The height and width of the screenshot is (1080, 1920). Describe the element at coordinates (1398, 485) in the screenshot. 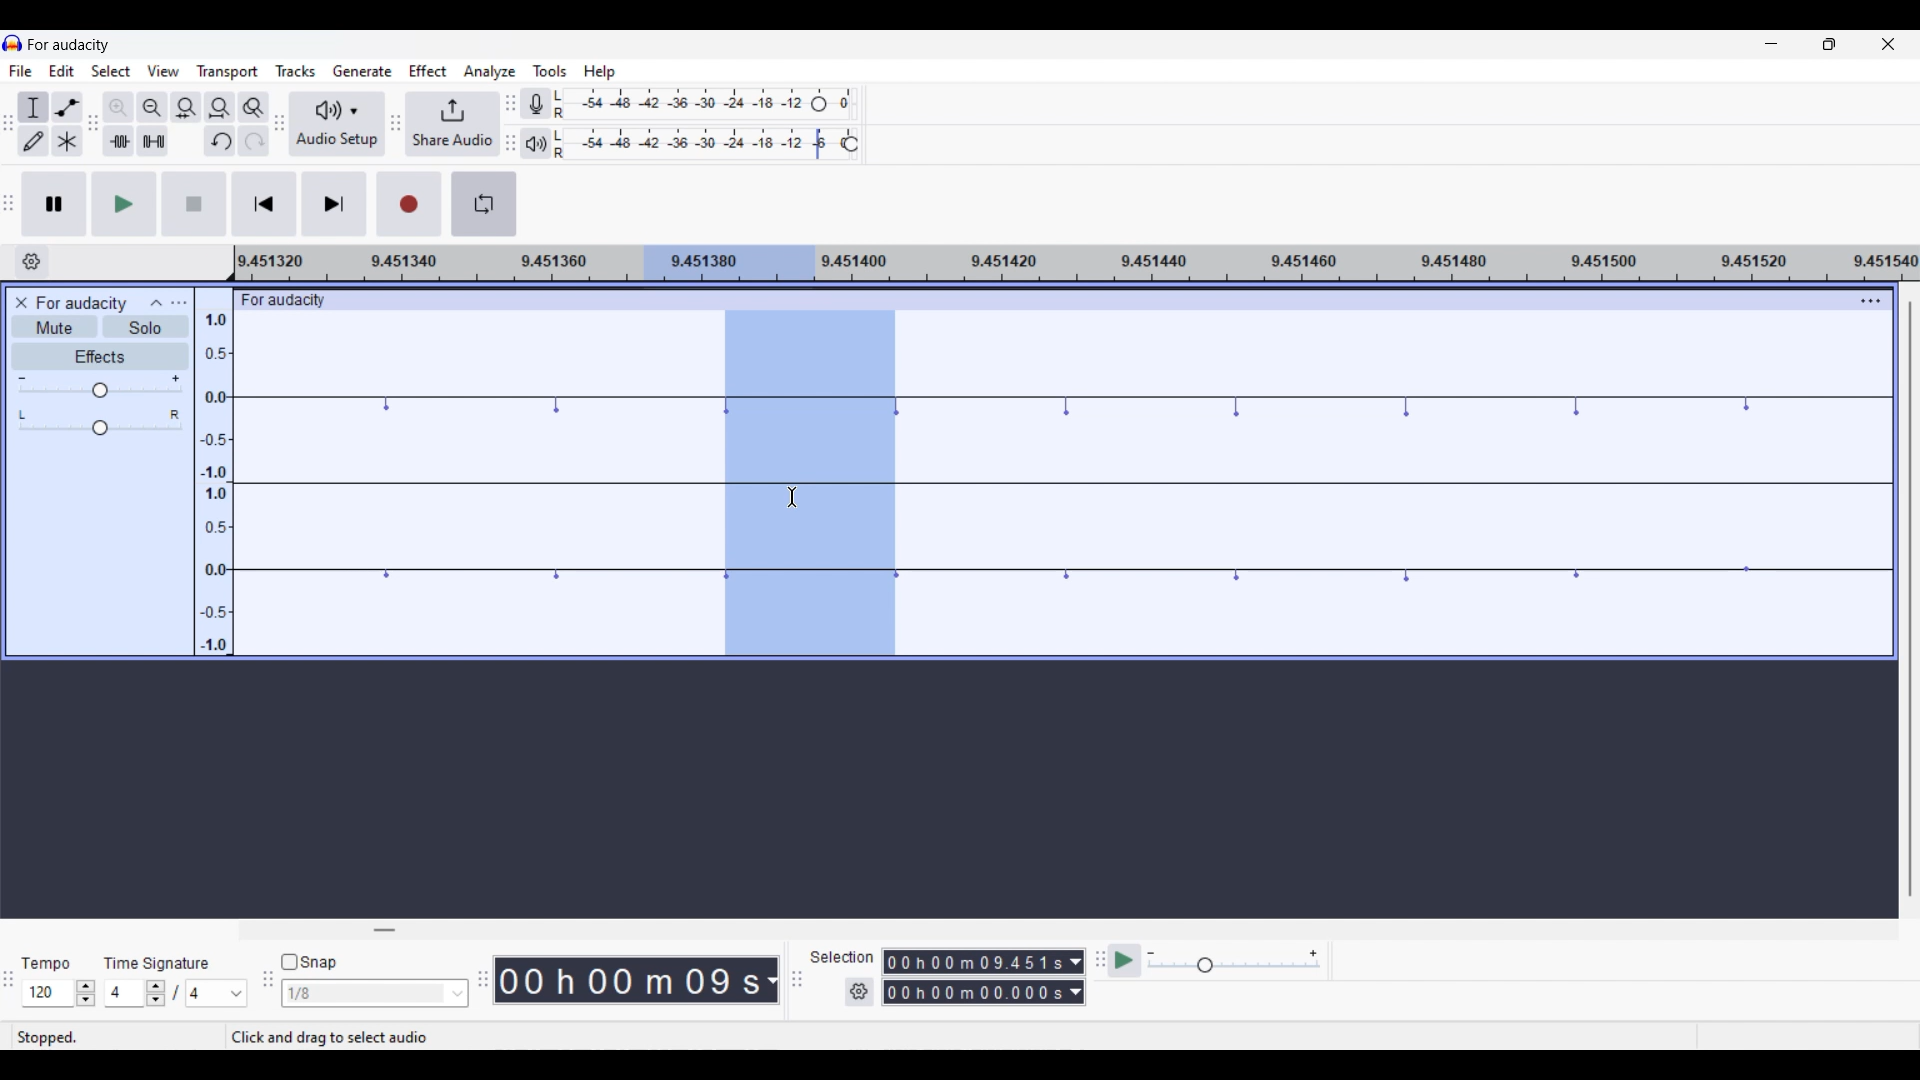

I see `Current track` at that location.